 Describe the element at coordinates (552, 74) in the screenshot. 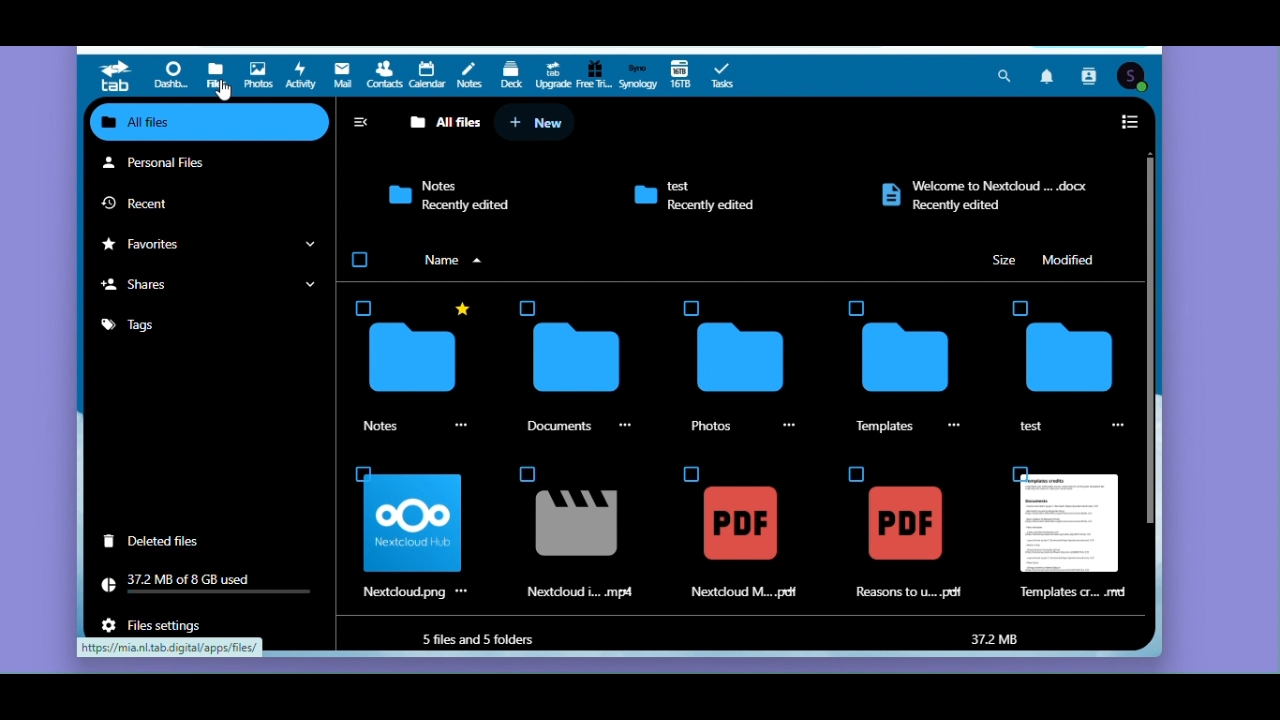

I see `Upgrade` at that location.